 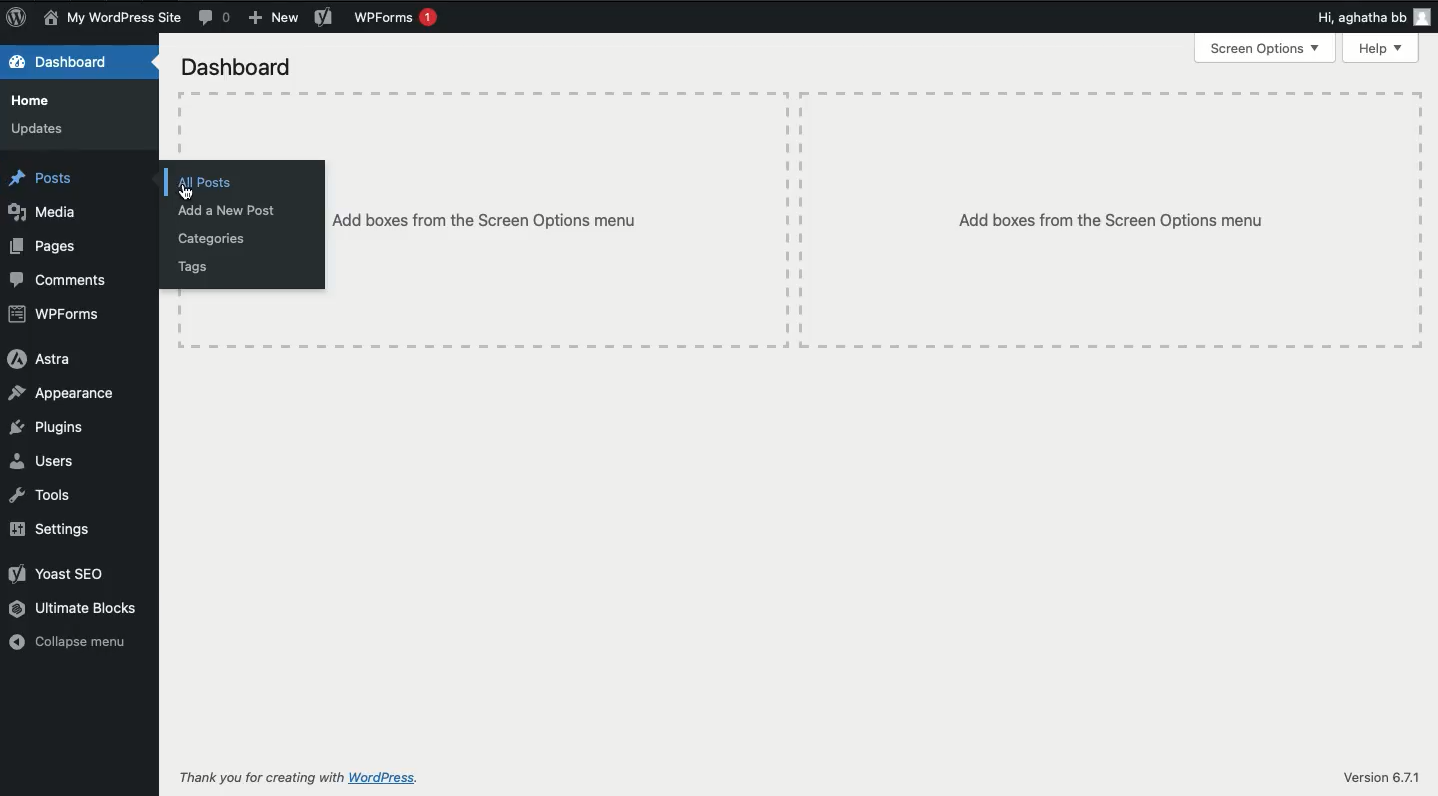 I want to click on All posts, so click(x=206, y=182).